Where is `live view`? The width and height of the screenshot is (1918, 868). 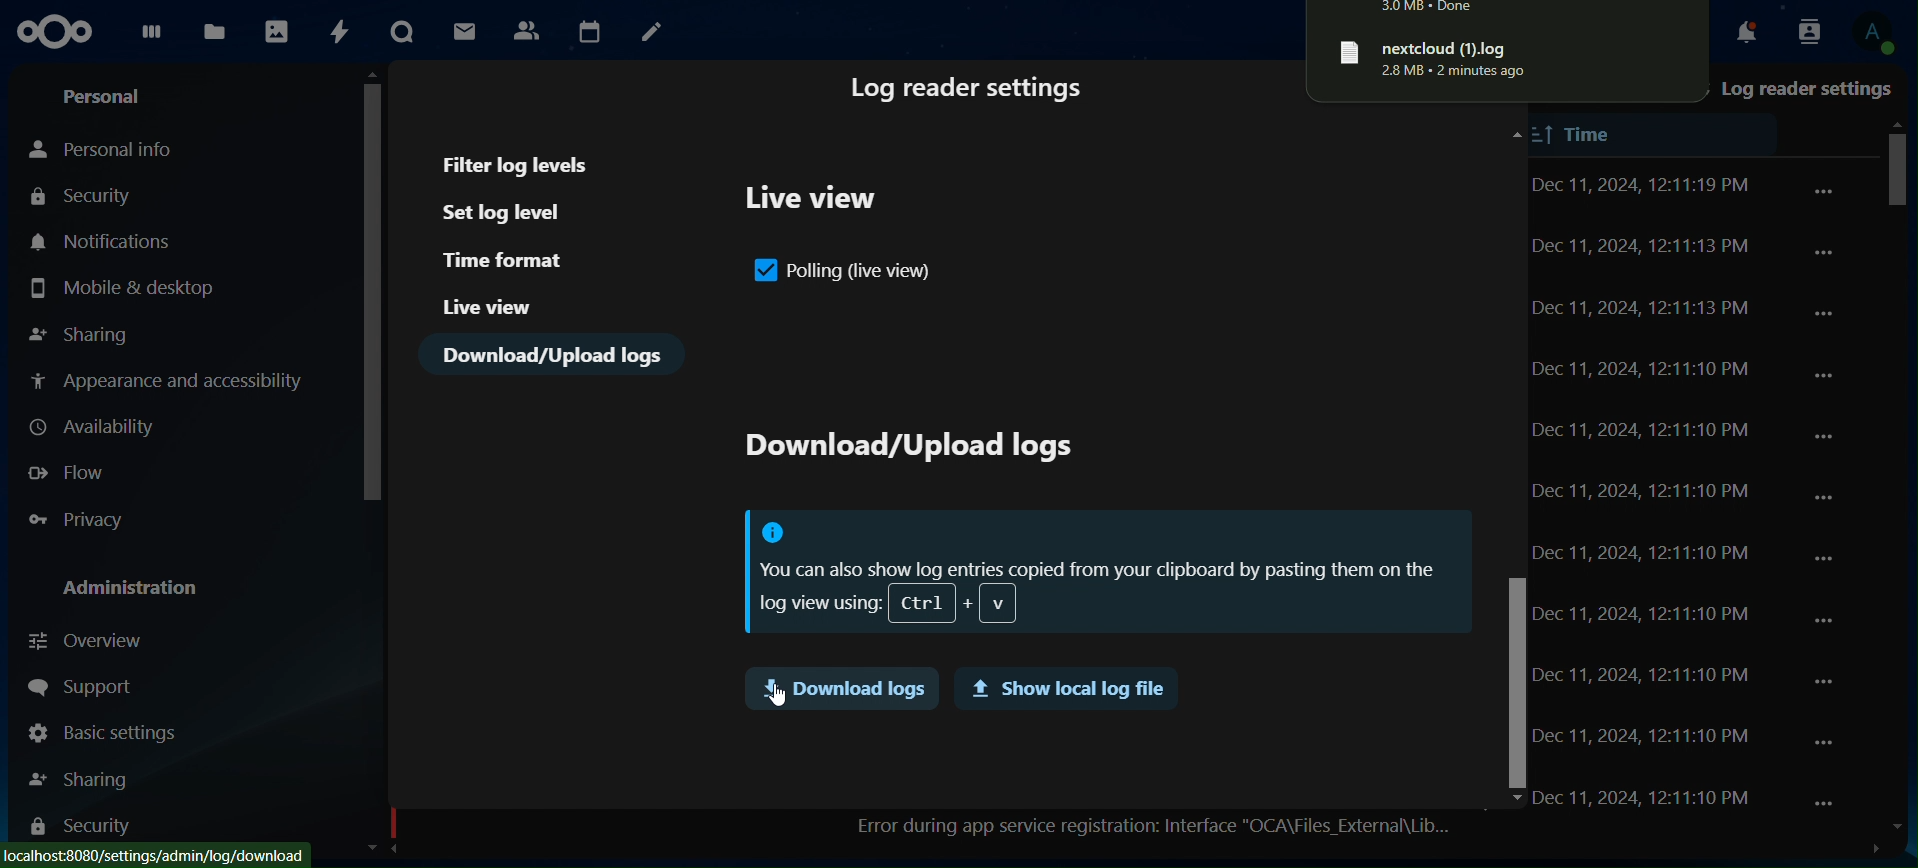
live view is located at coordinates (815, 203).